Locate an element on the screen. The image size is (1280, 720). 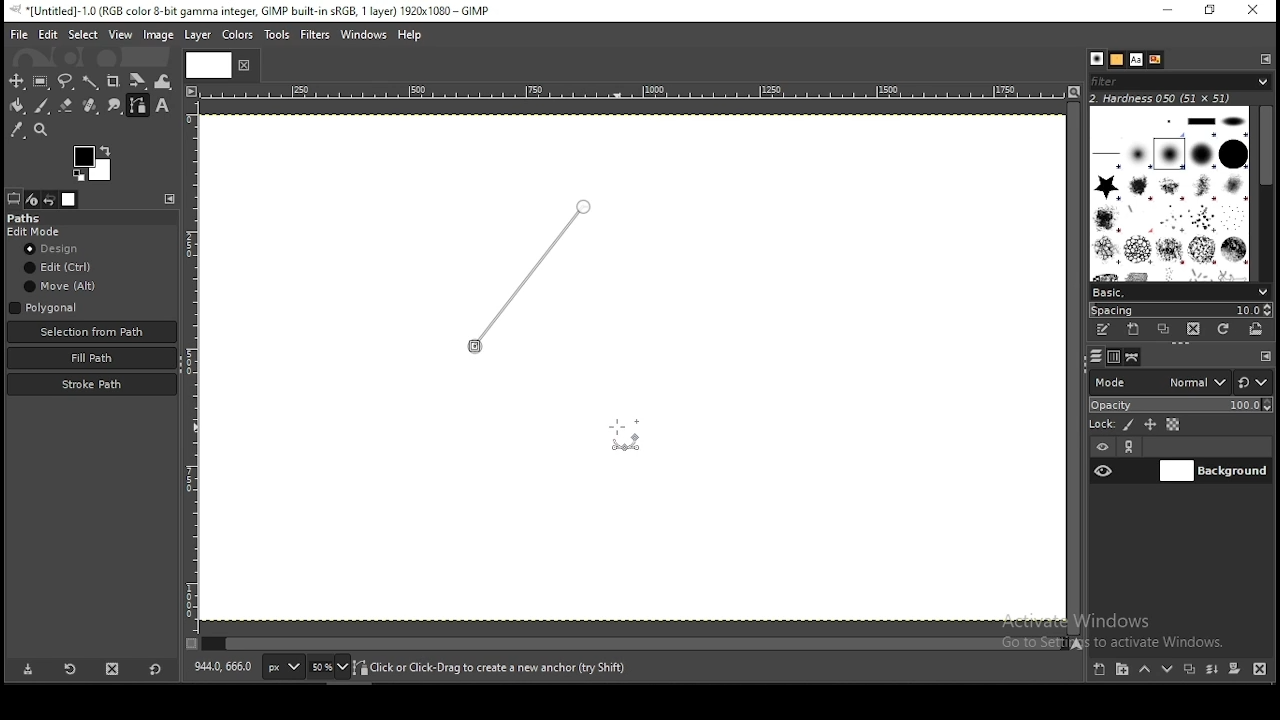
select is located at coordinates (82, 35).